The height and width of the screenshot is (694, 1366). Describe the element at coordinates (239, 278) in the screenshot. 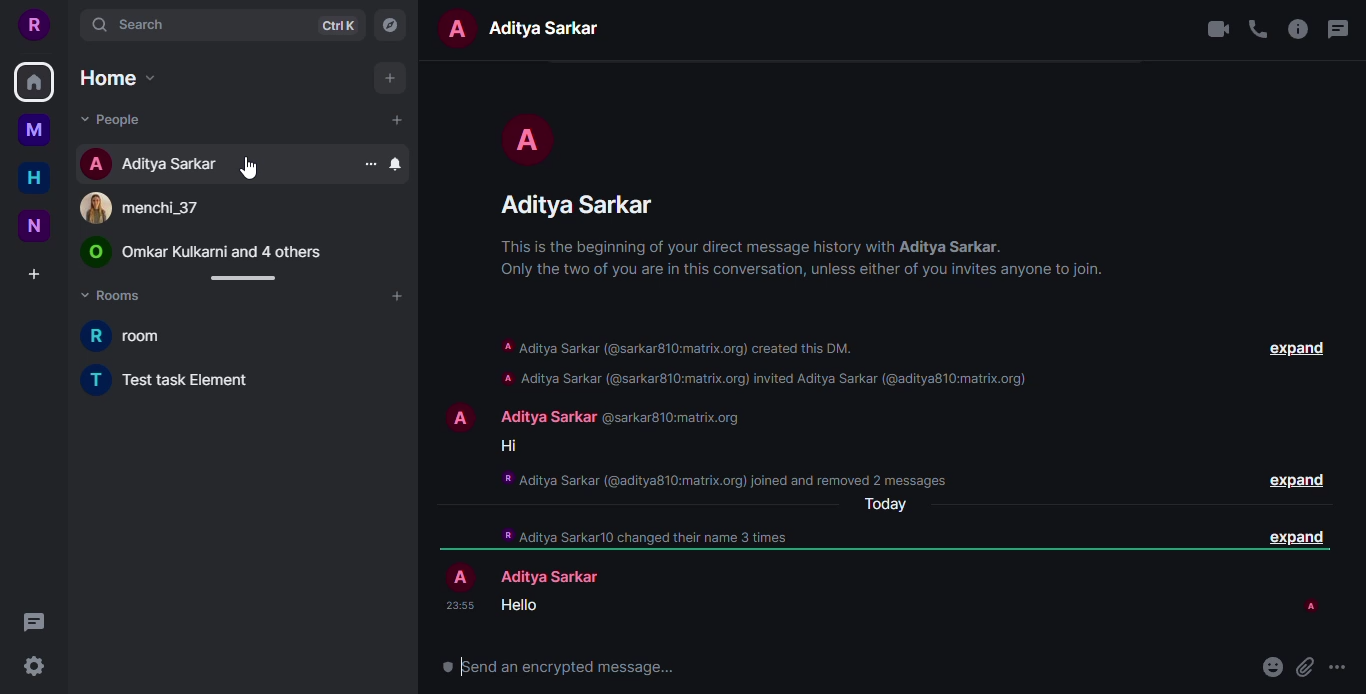

I see `adjust` at that location.